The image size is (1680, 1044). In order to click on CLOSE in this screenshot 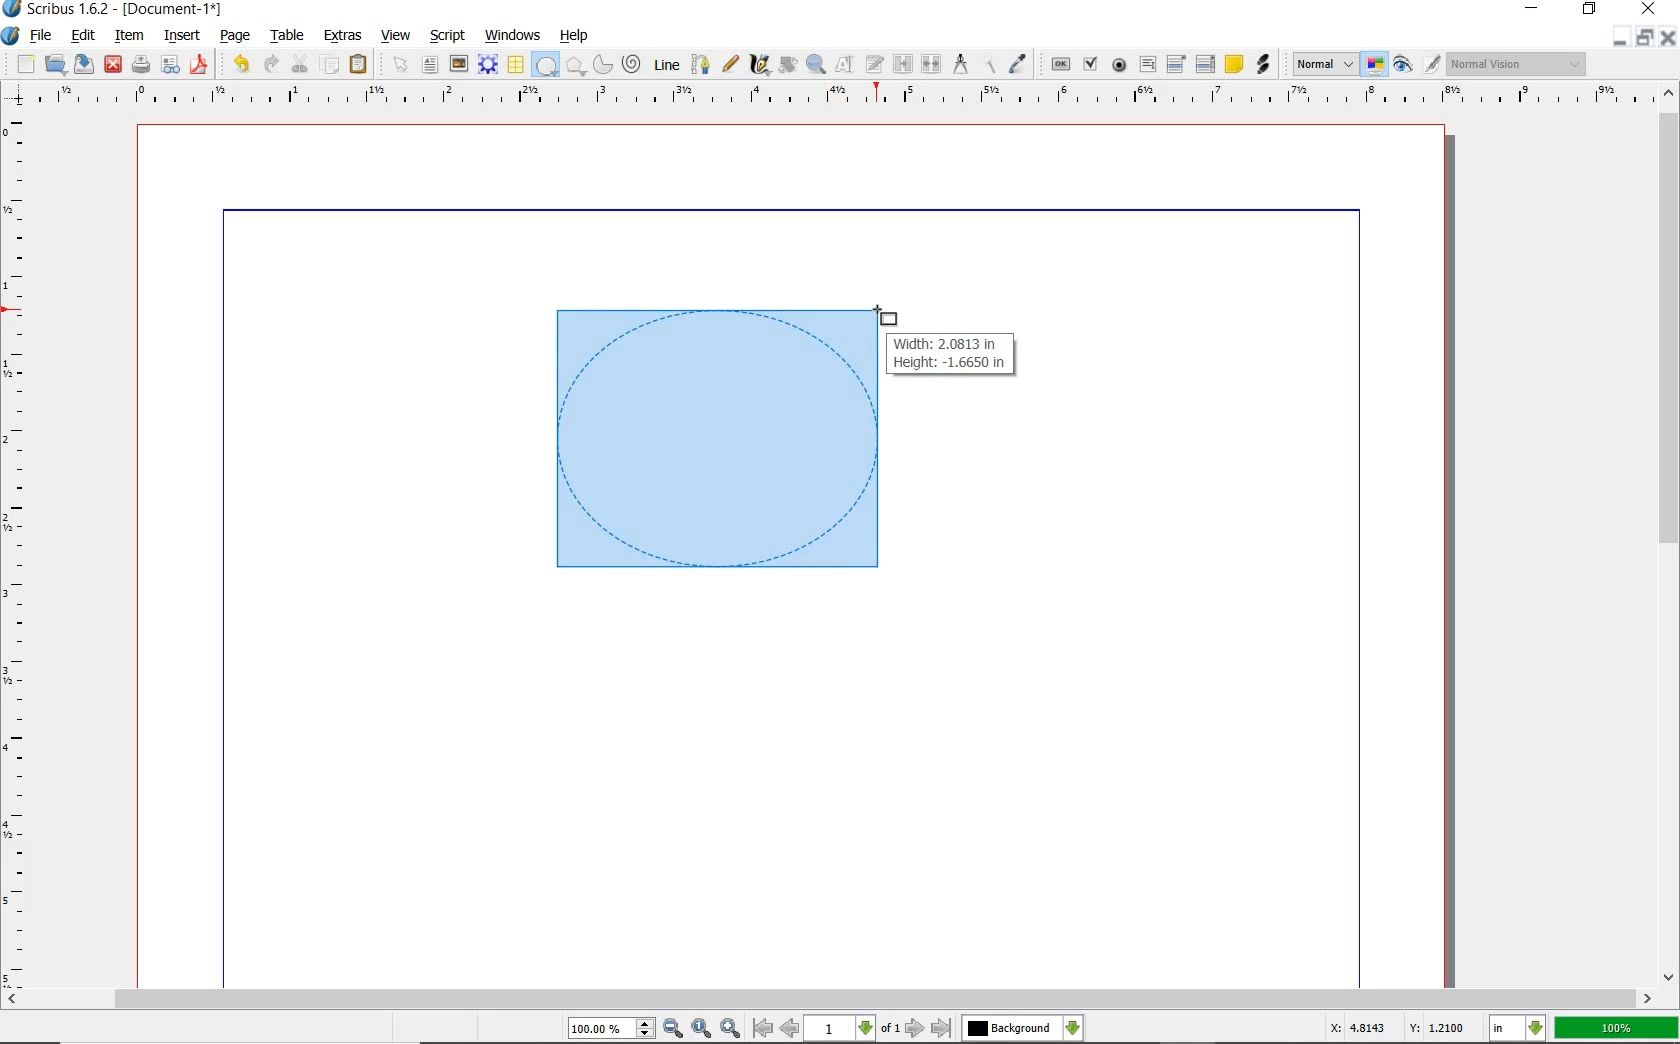, I will do `click(113, 65)`.